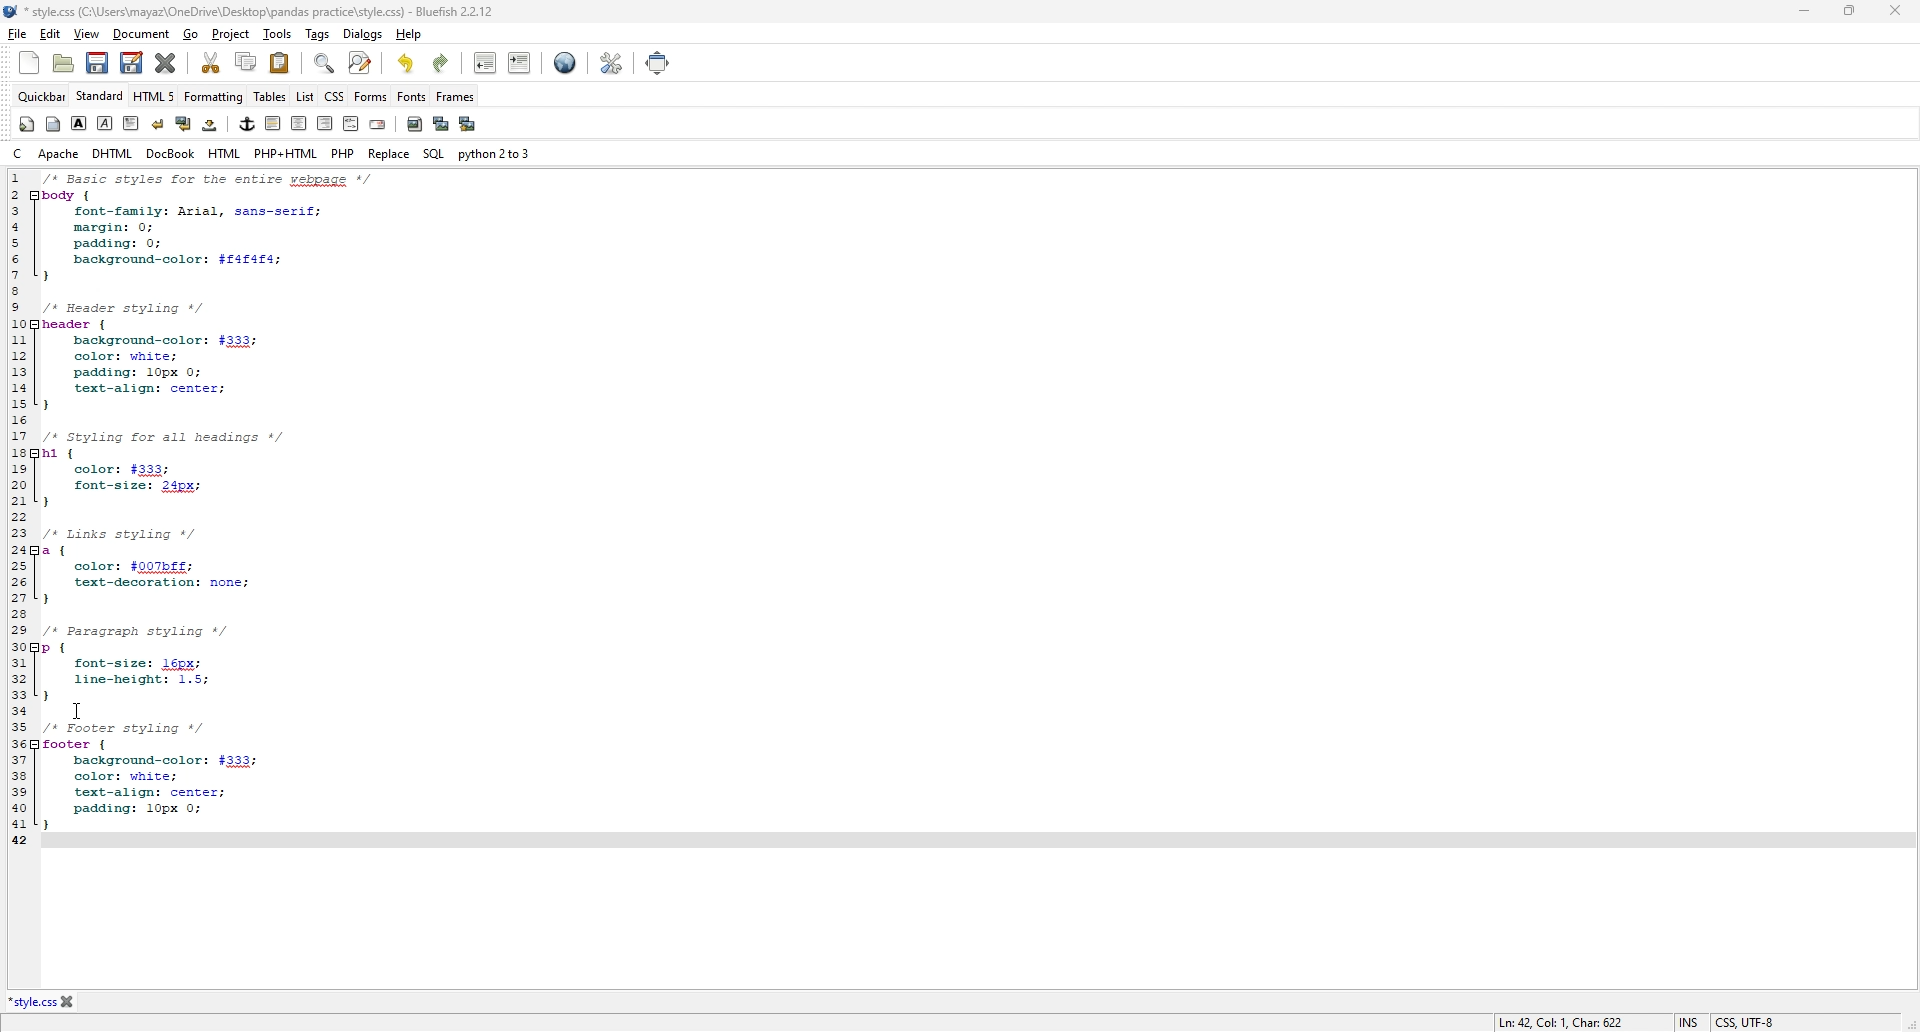  What do you see at coordinates (305, 96) in the screenshot?
I see `list` at bounding box center [305, 96].